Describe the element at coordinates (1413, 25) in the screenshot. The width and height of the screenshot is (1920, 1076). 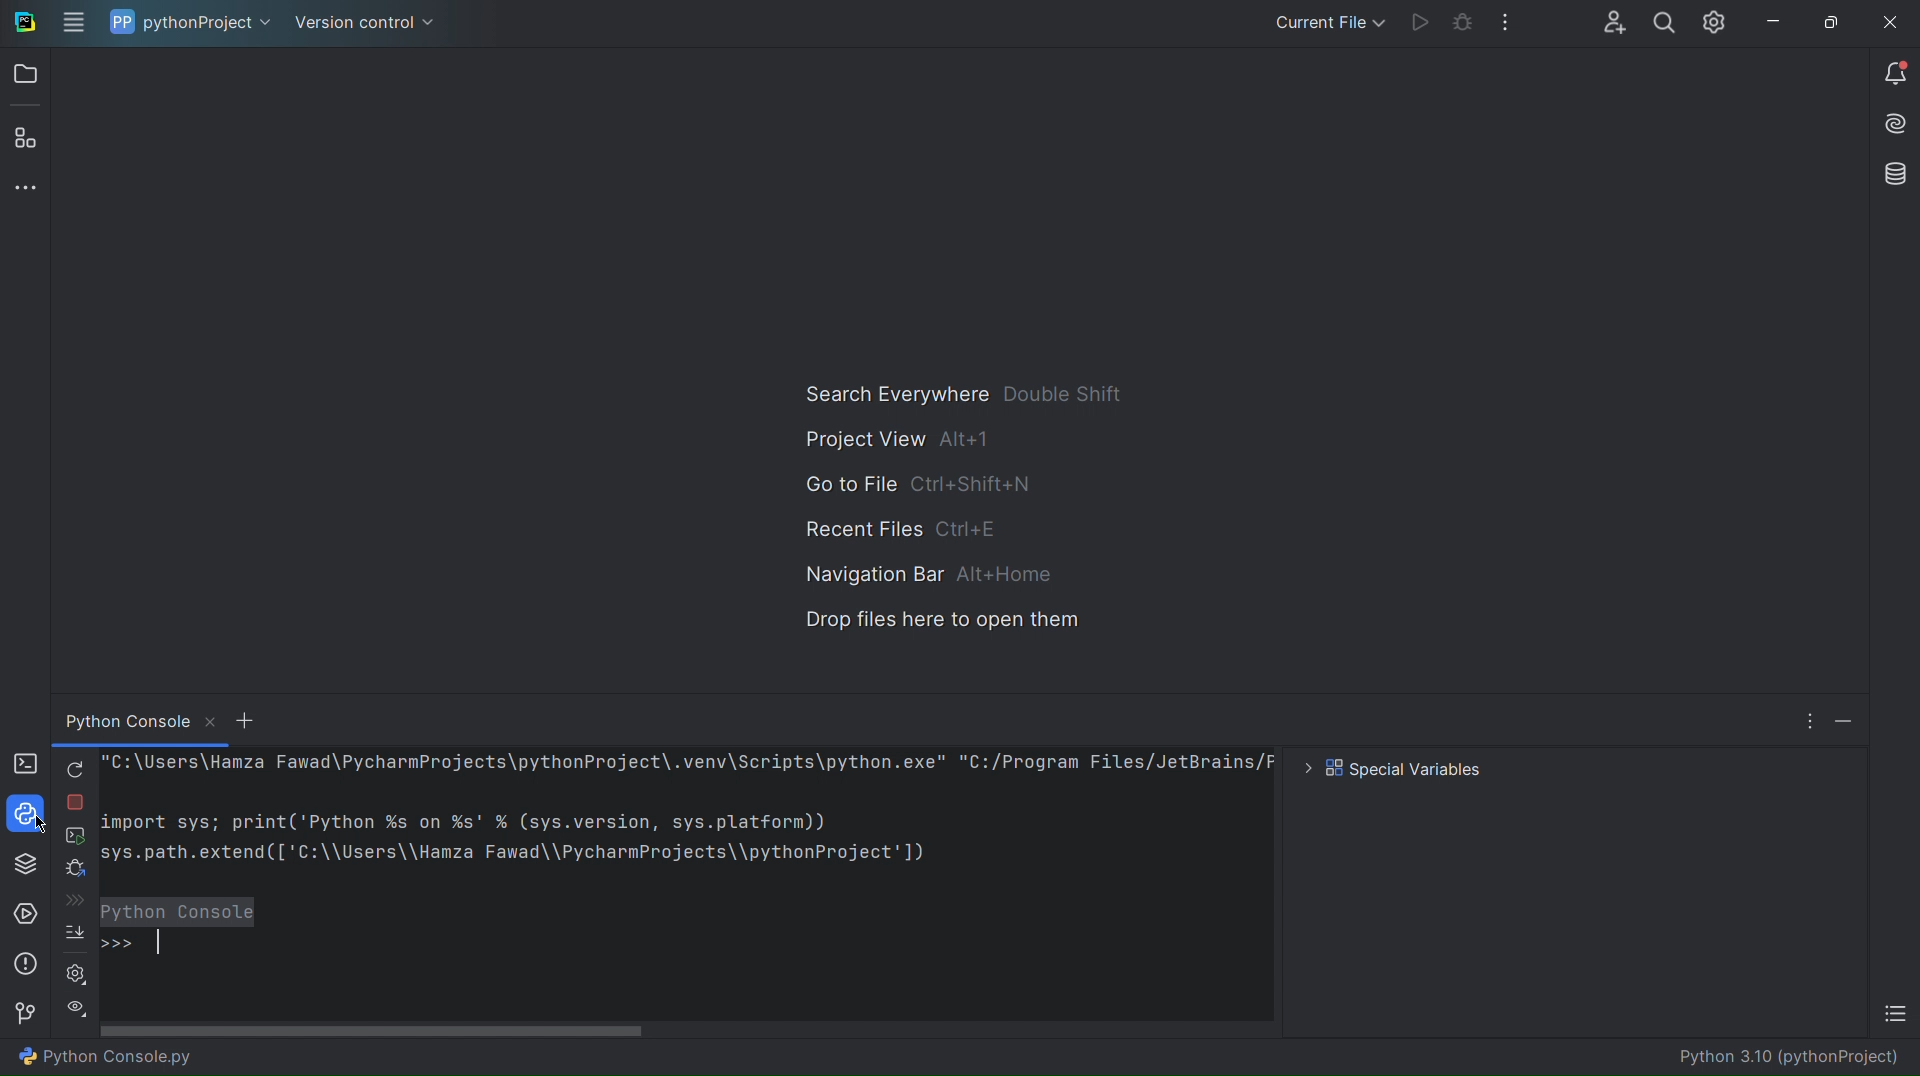
I see `Run` at that location.